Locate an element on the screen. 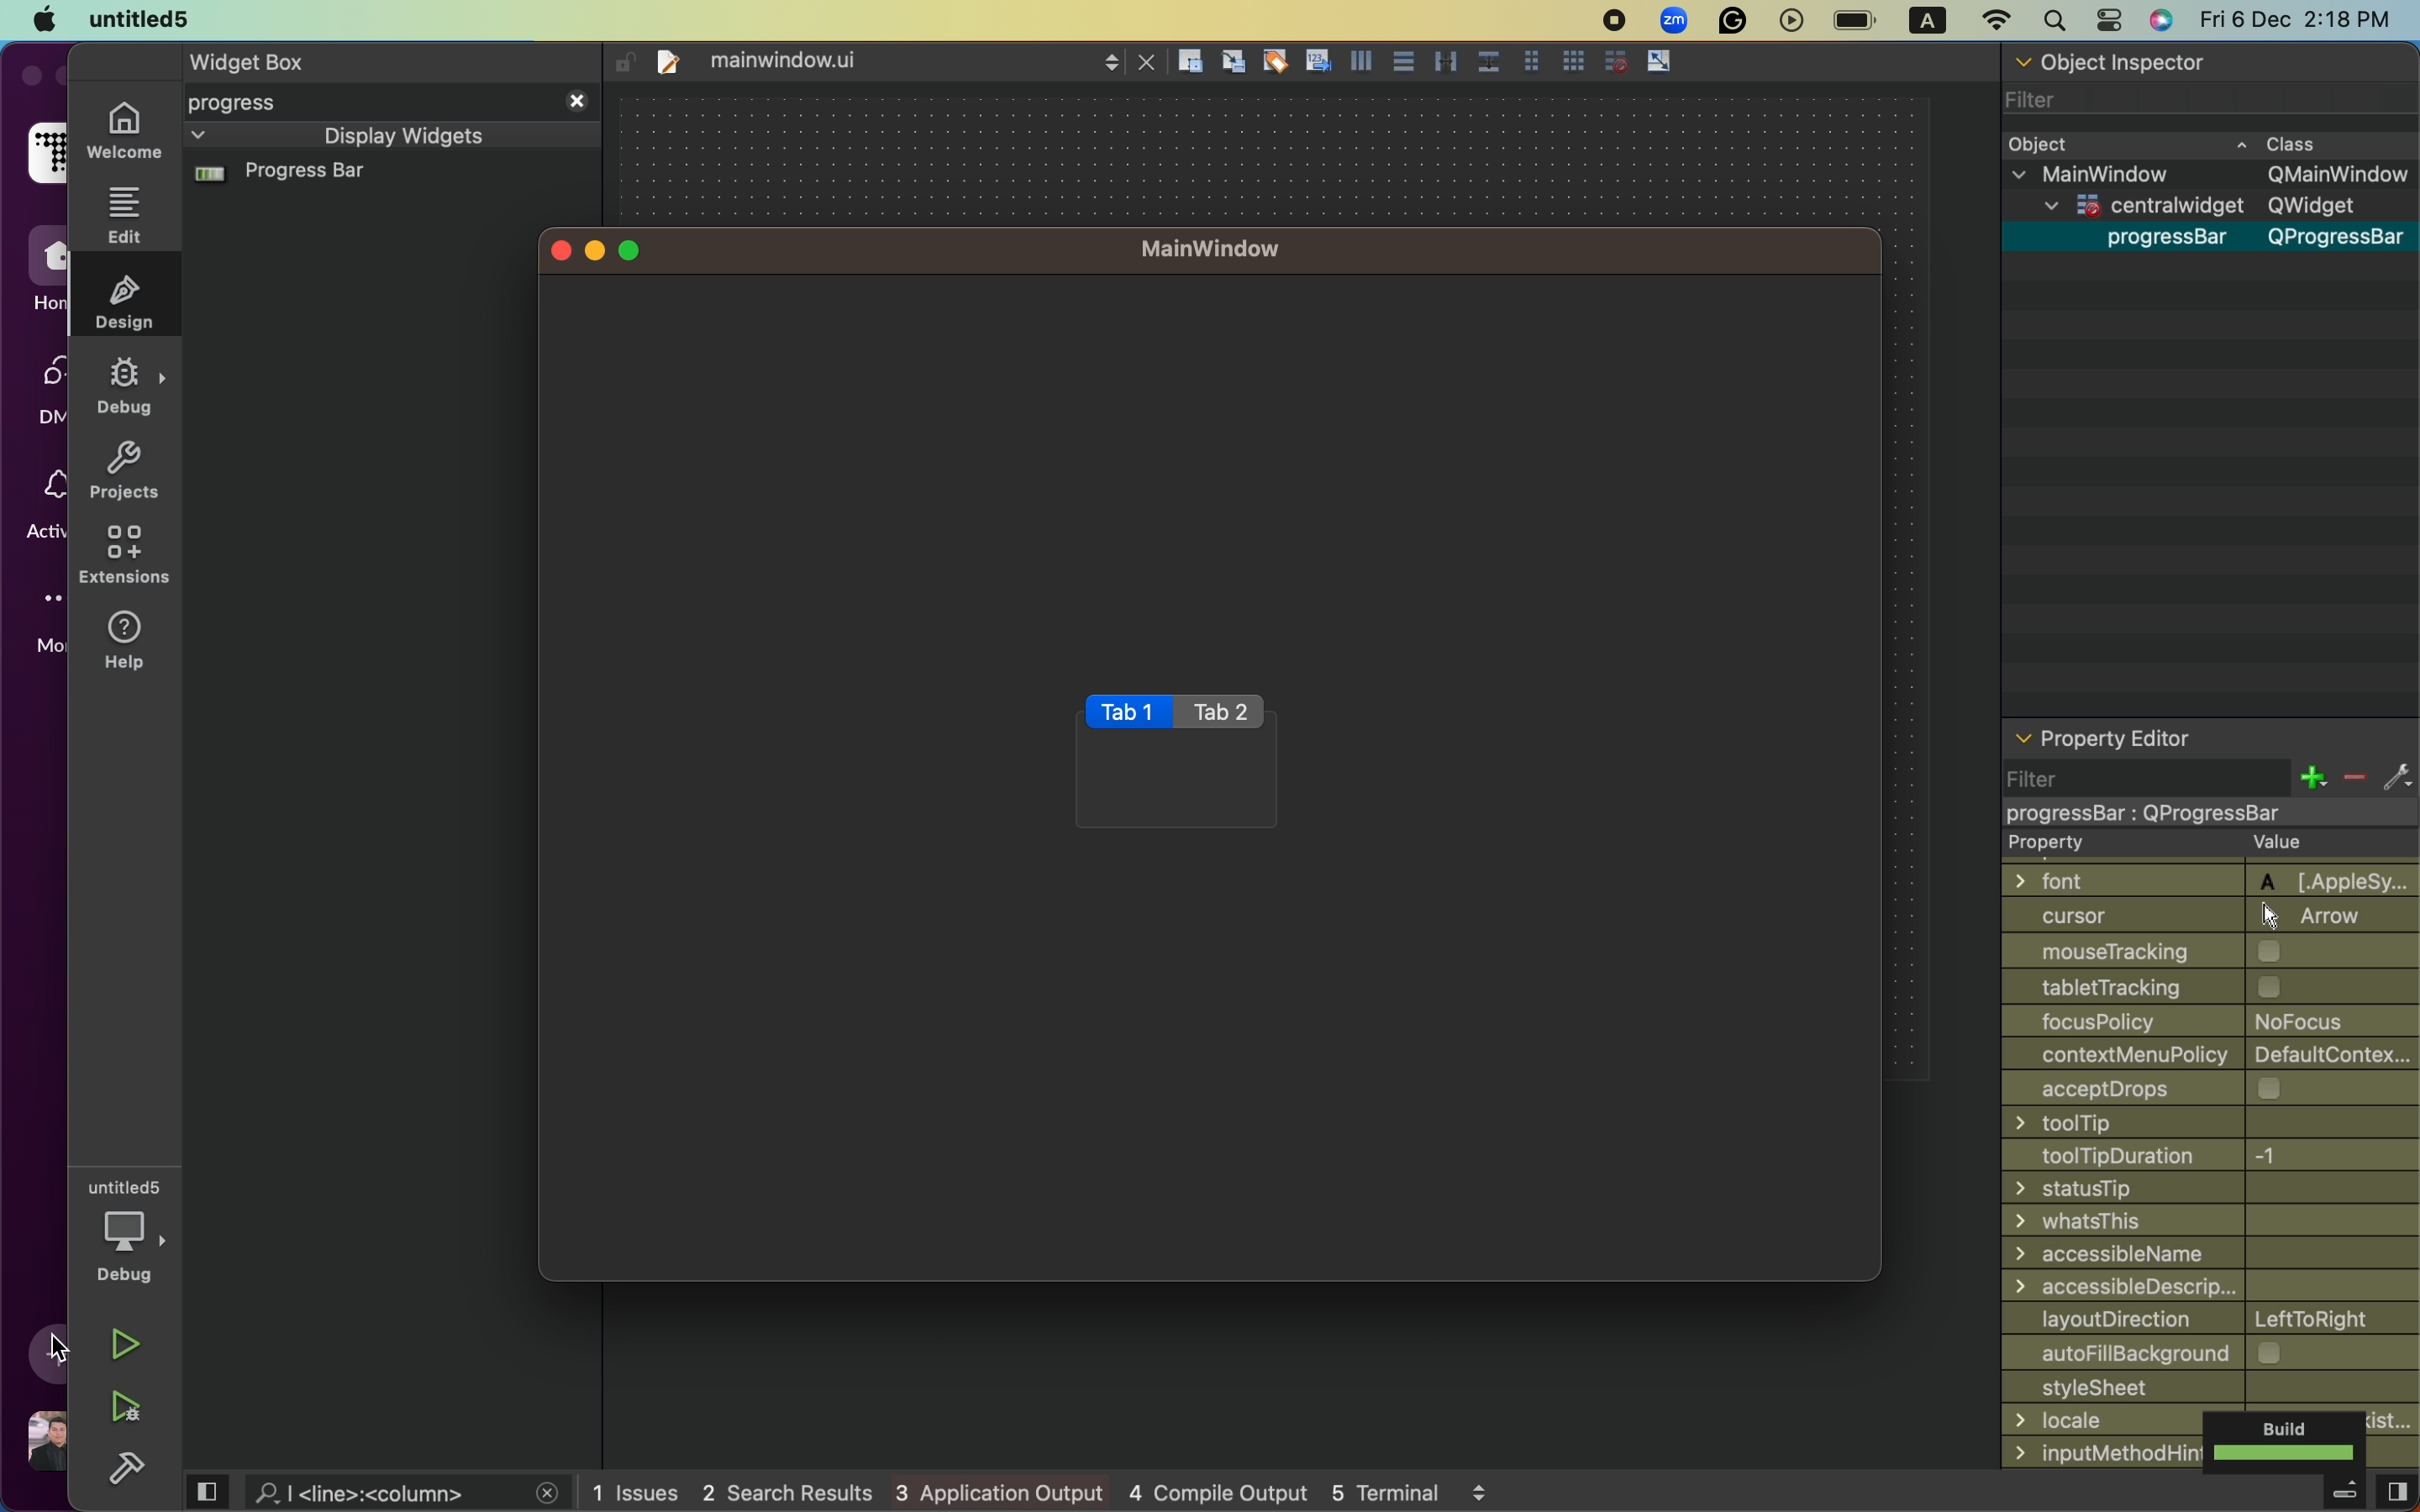 This screenshot has height=1512, width=2420. Build is located at coordinates (2286, 1440).